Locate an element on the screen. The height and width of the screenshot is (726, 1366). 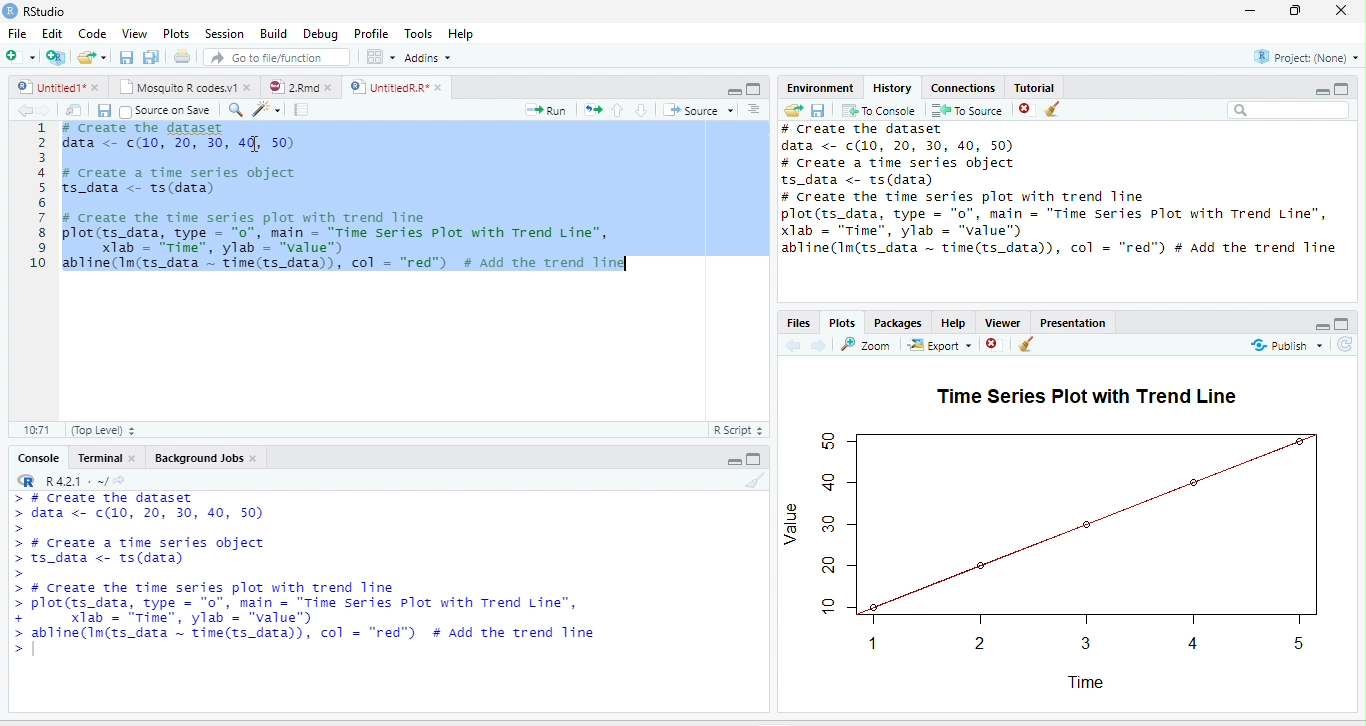
Maximize is located at coordinates (1342, 88).